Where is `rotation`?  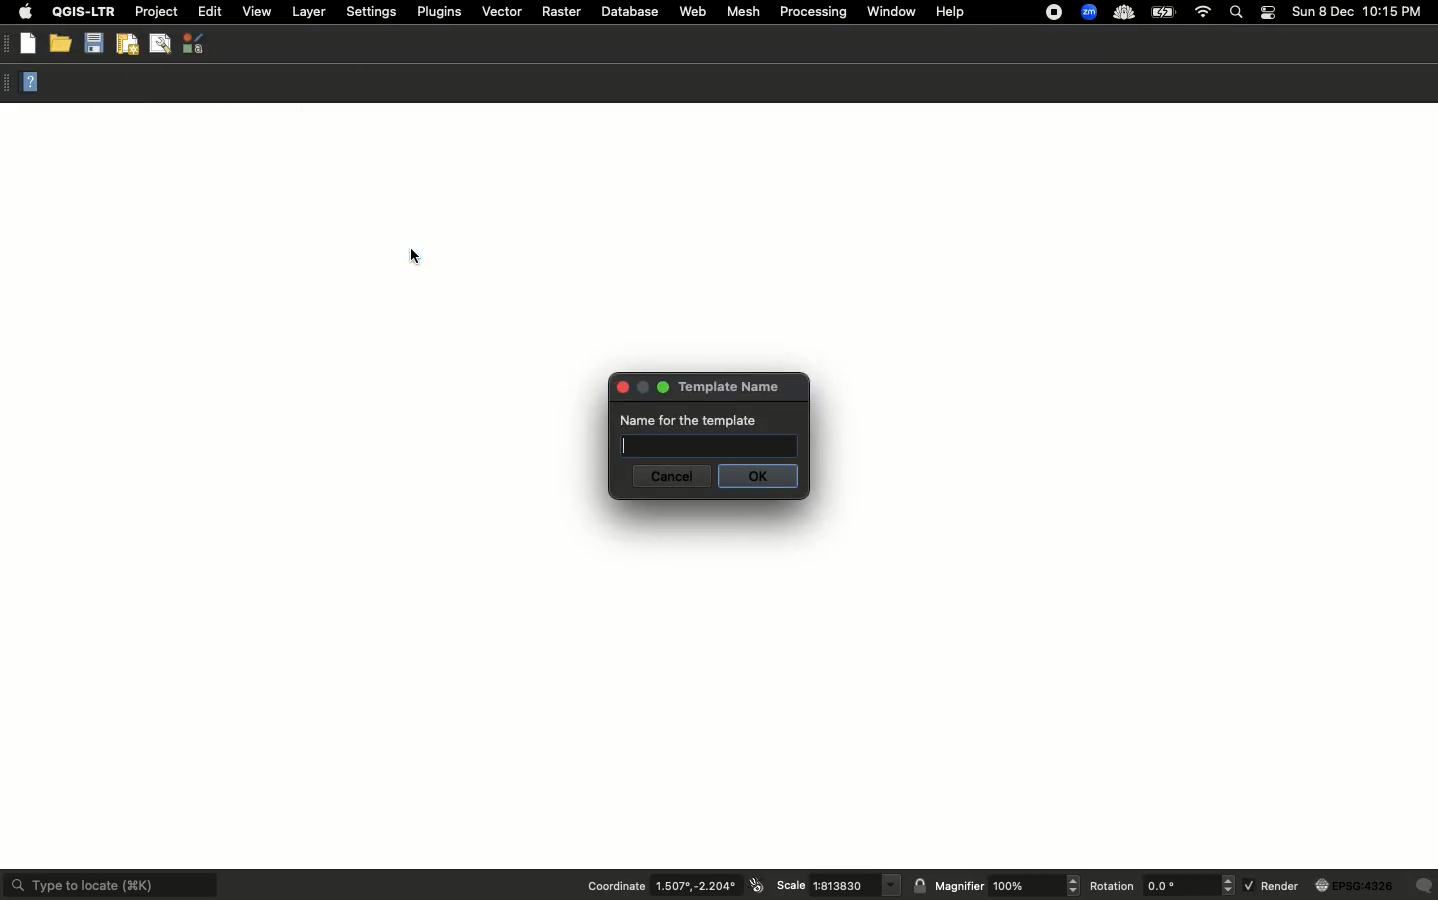 rotation is located at coordinates (1191, 885).